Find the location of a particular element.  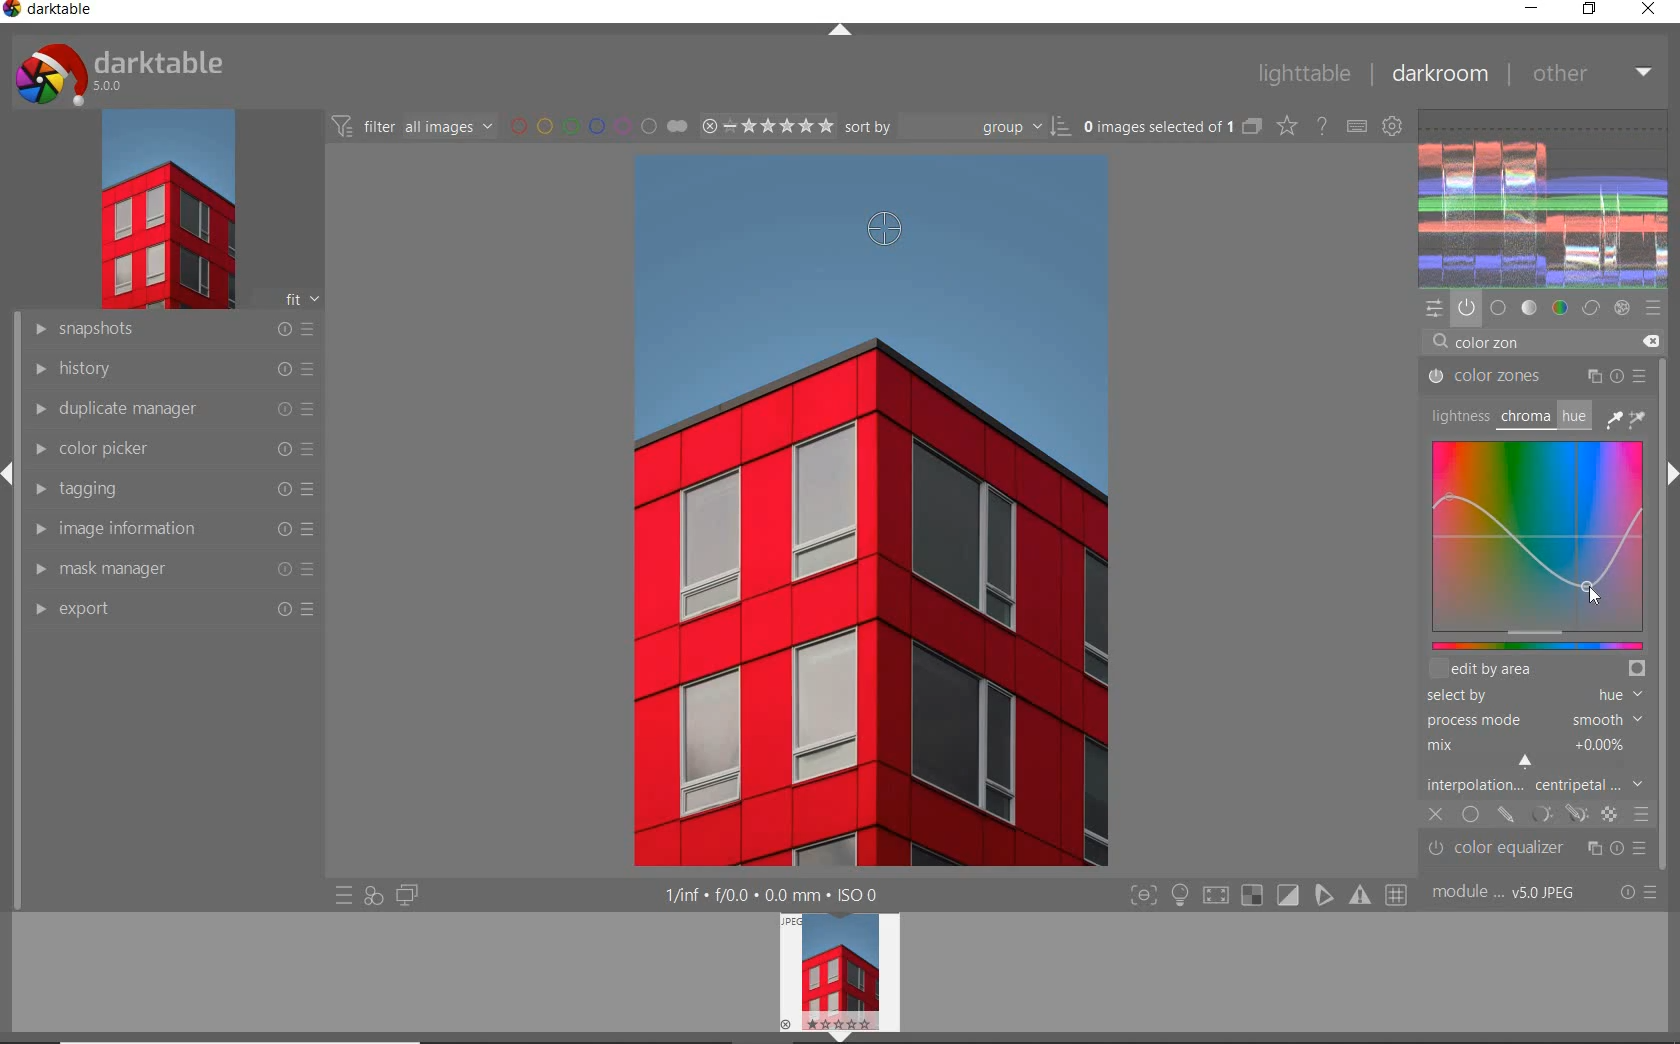

grid overlay is located at coordinates (1397, 893).